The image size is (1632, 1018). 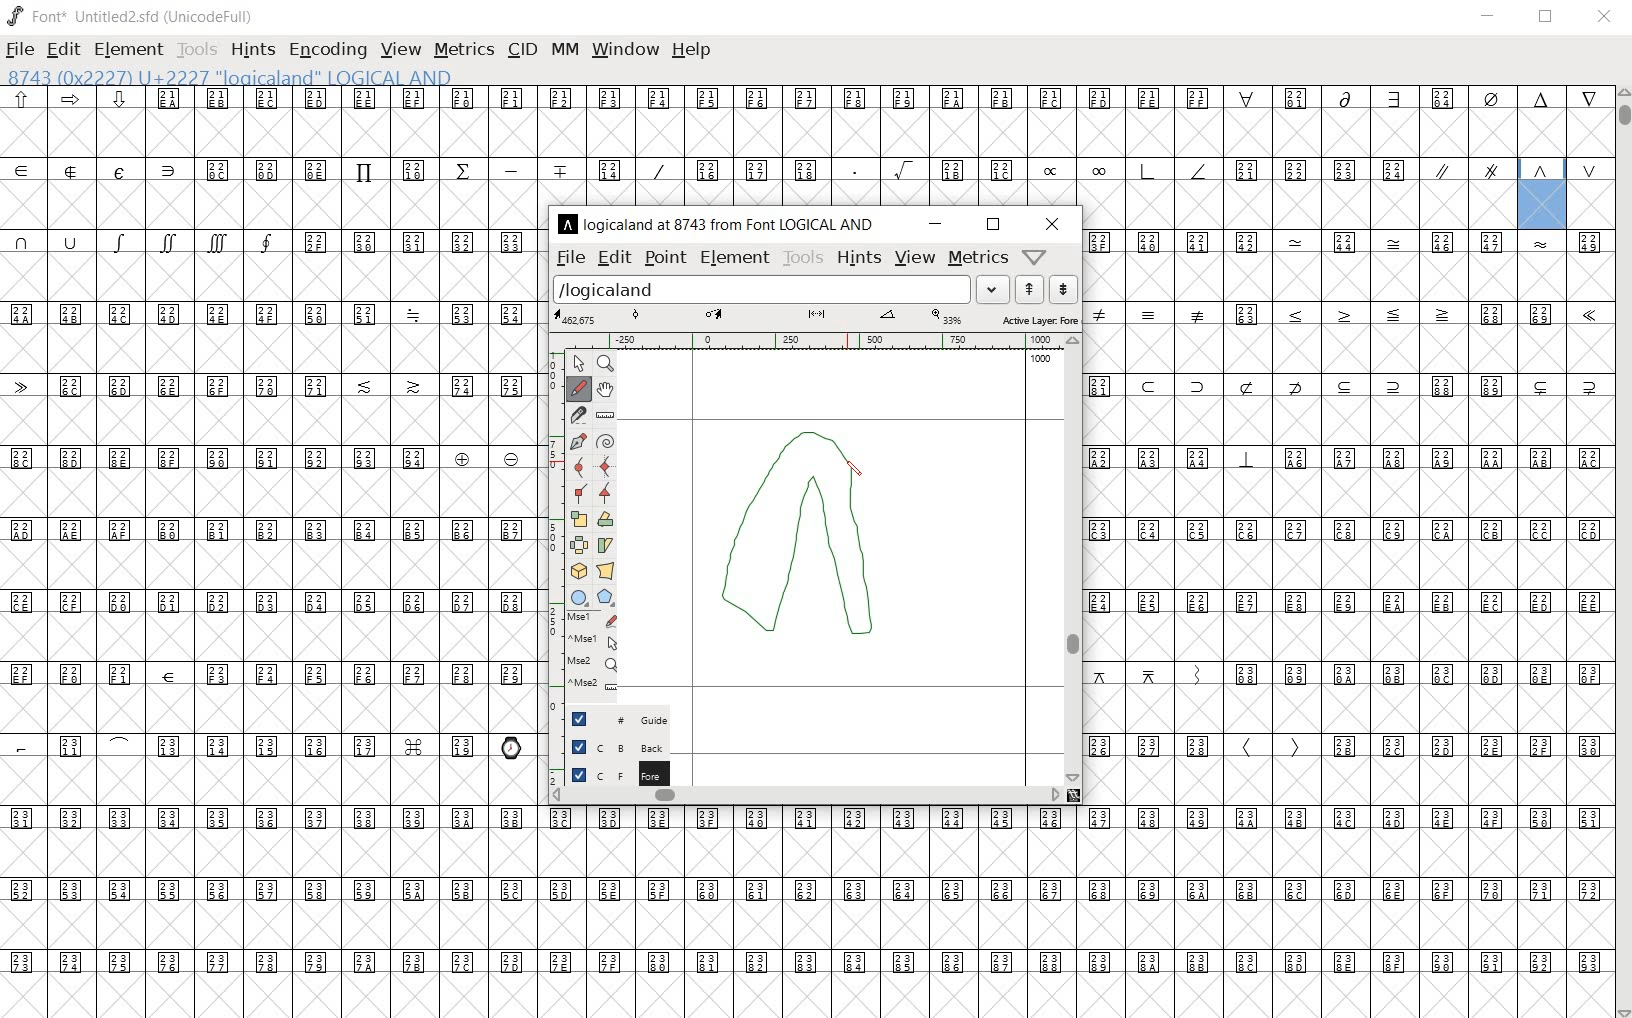 I want to click on encoding, so click(x=330, y=50).